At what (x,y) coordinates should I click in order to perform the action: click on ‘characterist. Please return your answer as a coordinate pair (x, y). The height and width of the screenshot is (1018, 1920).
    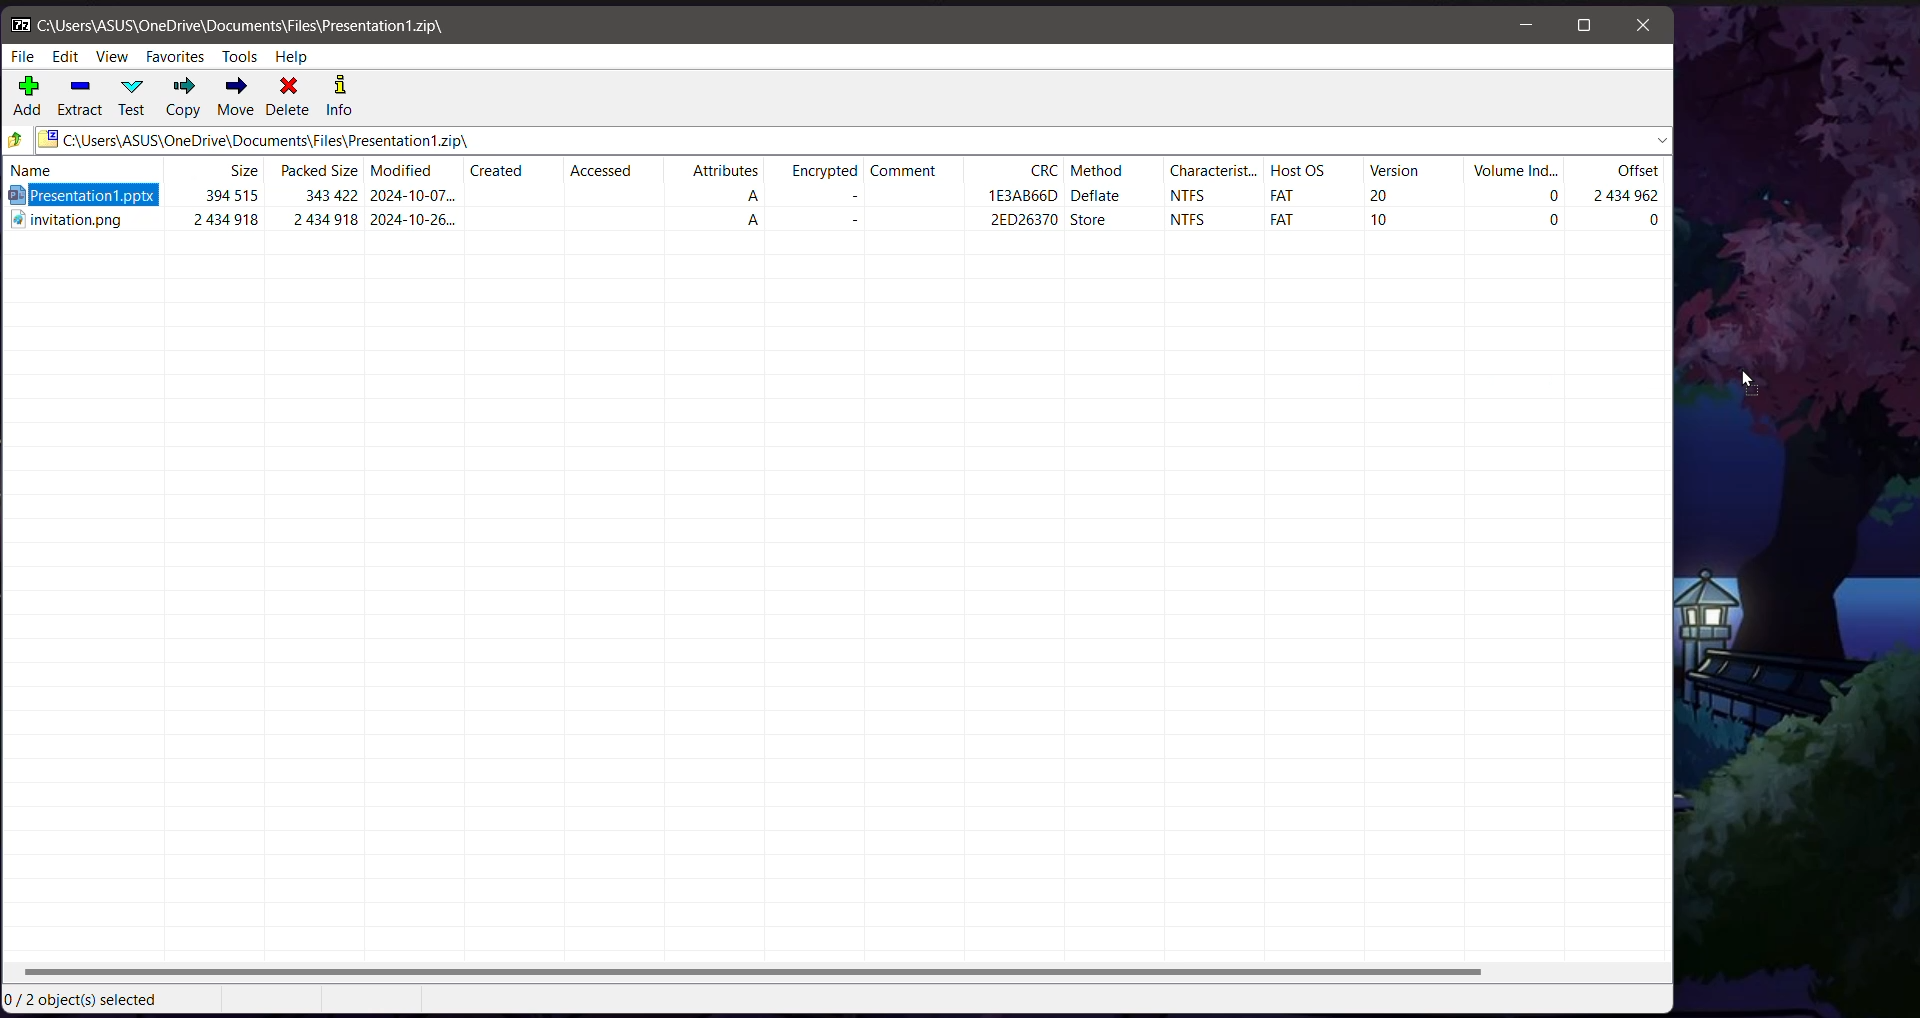
    Looking at the image, I should click on (1198, 174).